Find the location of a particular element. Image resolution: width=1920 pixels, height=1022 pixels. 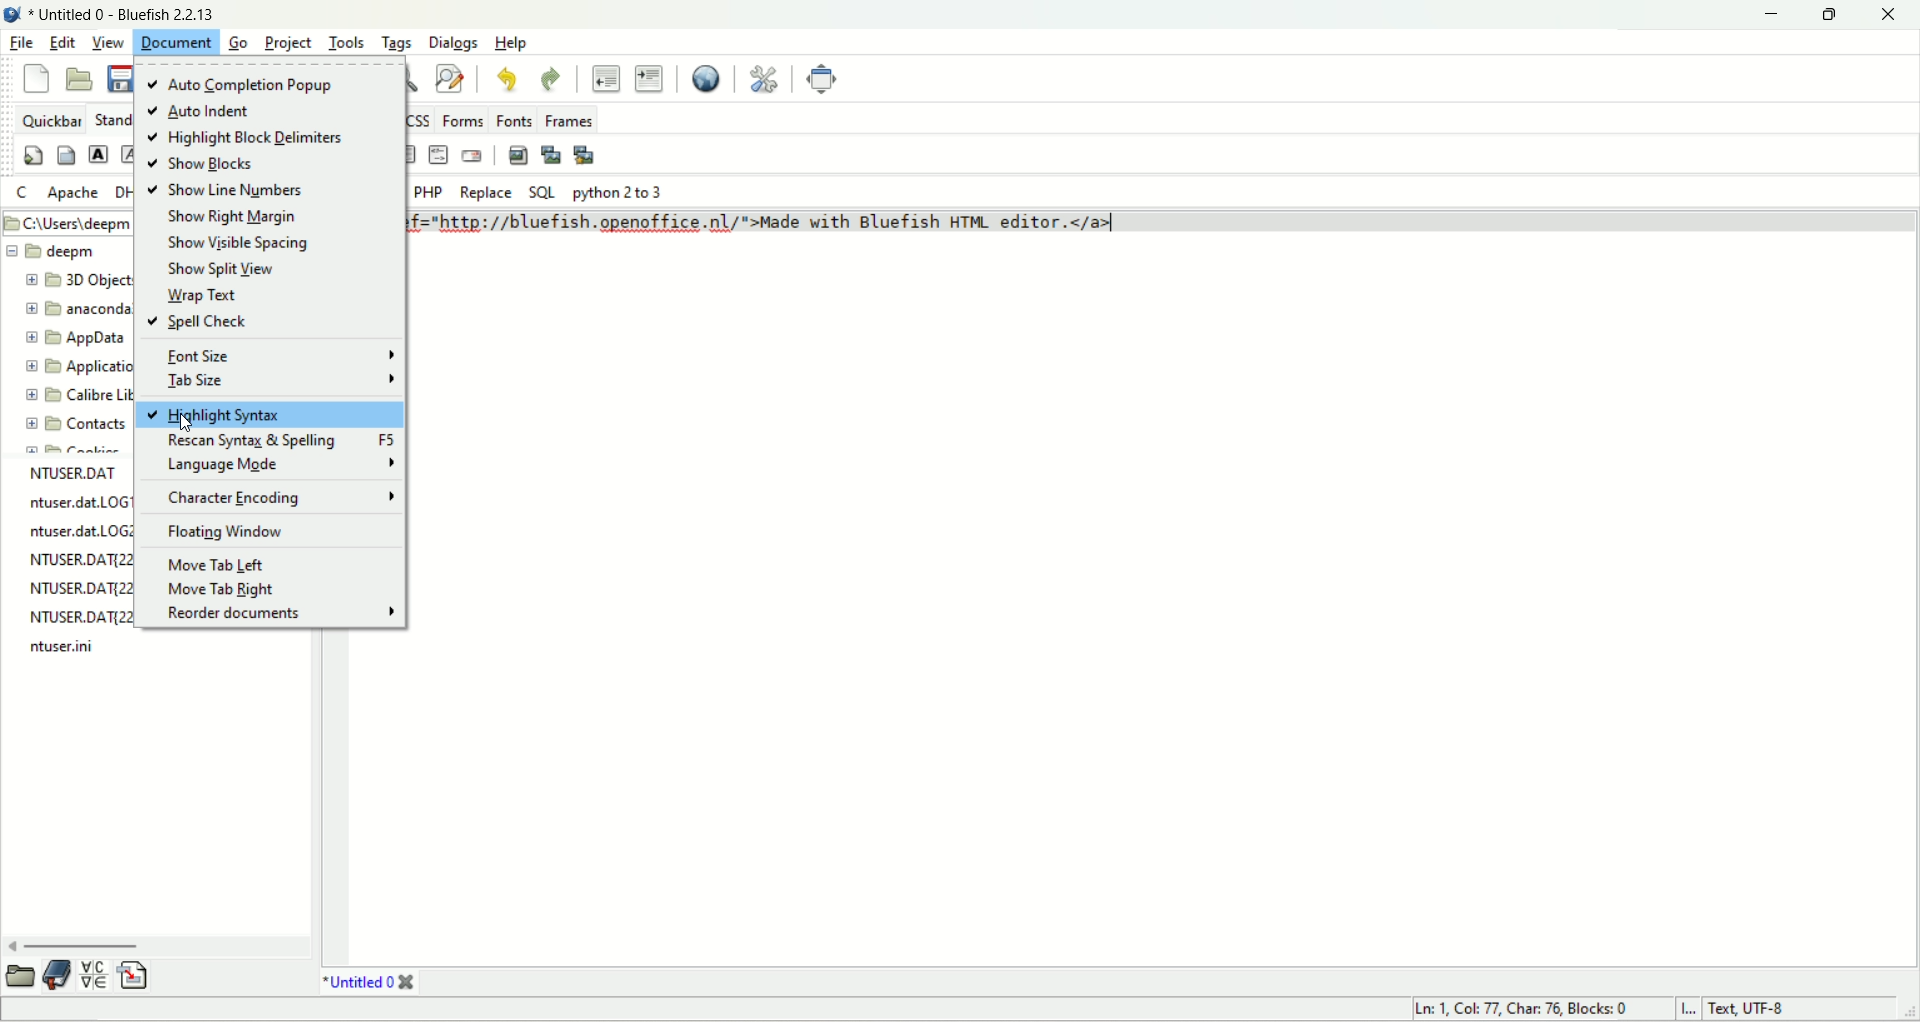

save current file is located at coordinates (121, 79).